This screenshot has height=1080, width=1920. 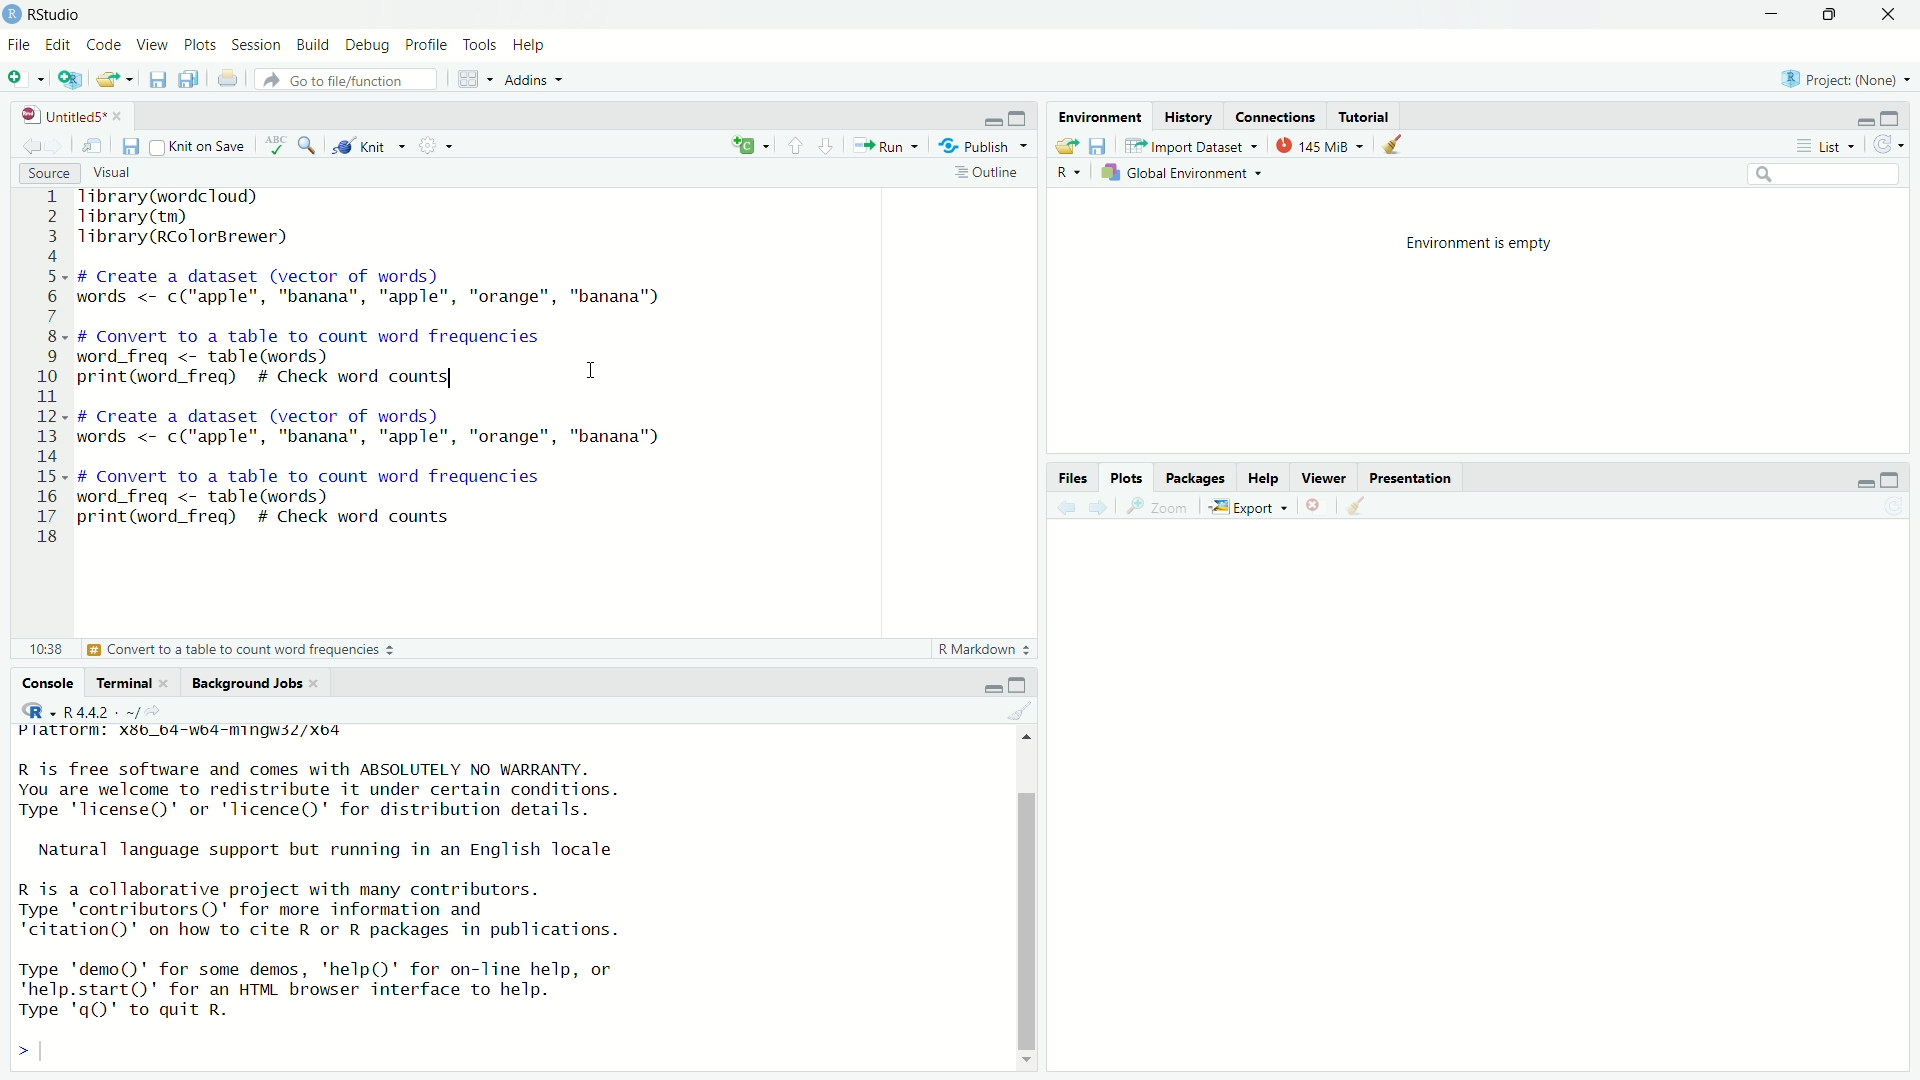 What do you see at coordinates (41, 648) in the screenshot?
I see `18:1` at bounding box center [41, 648].